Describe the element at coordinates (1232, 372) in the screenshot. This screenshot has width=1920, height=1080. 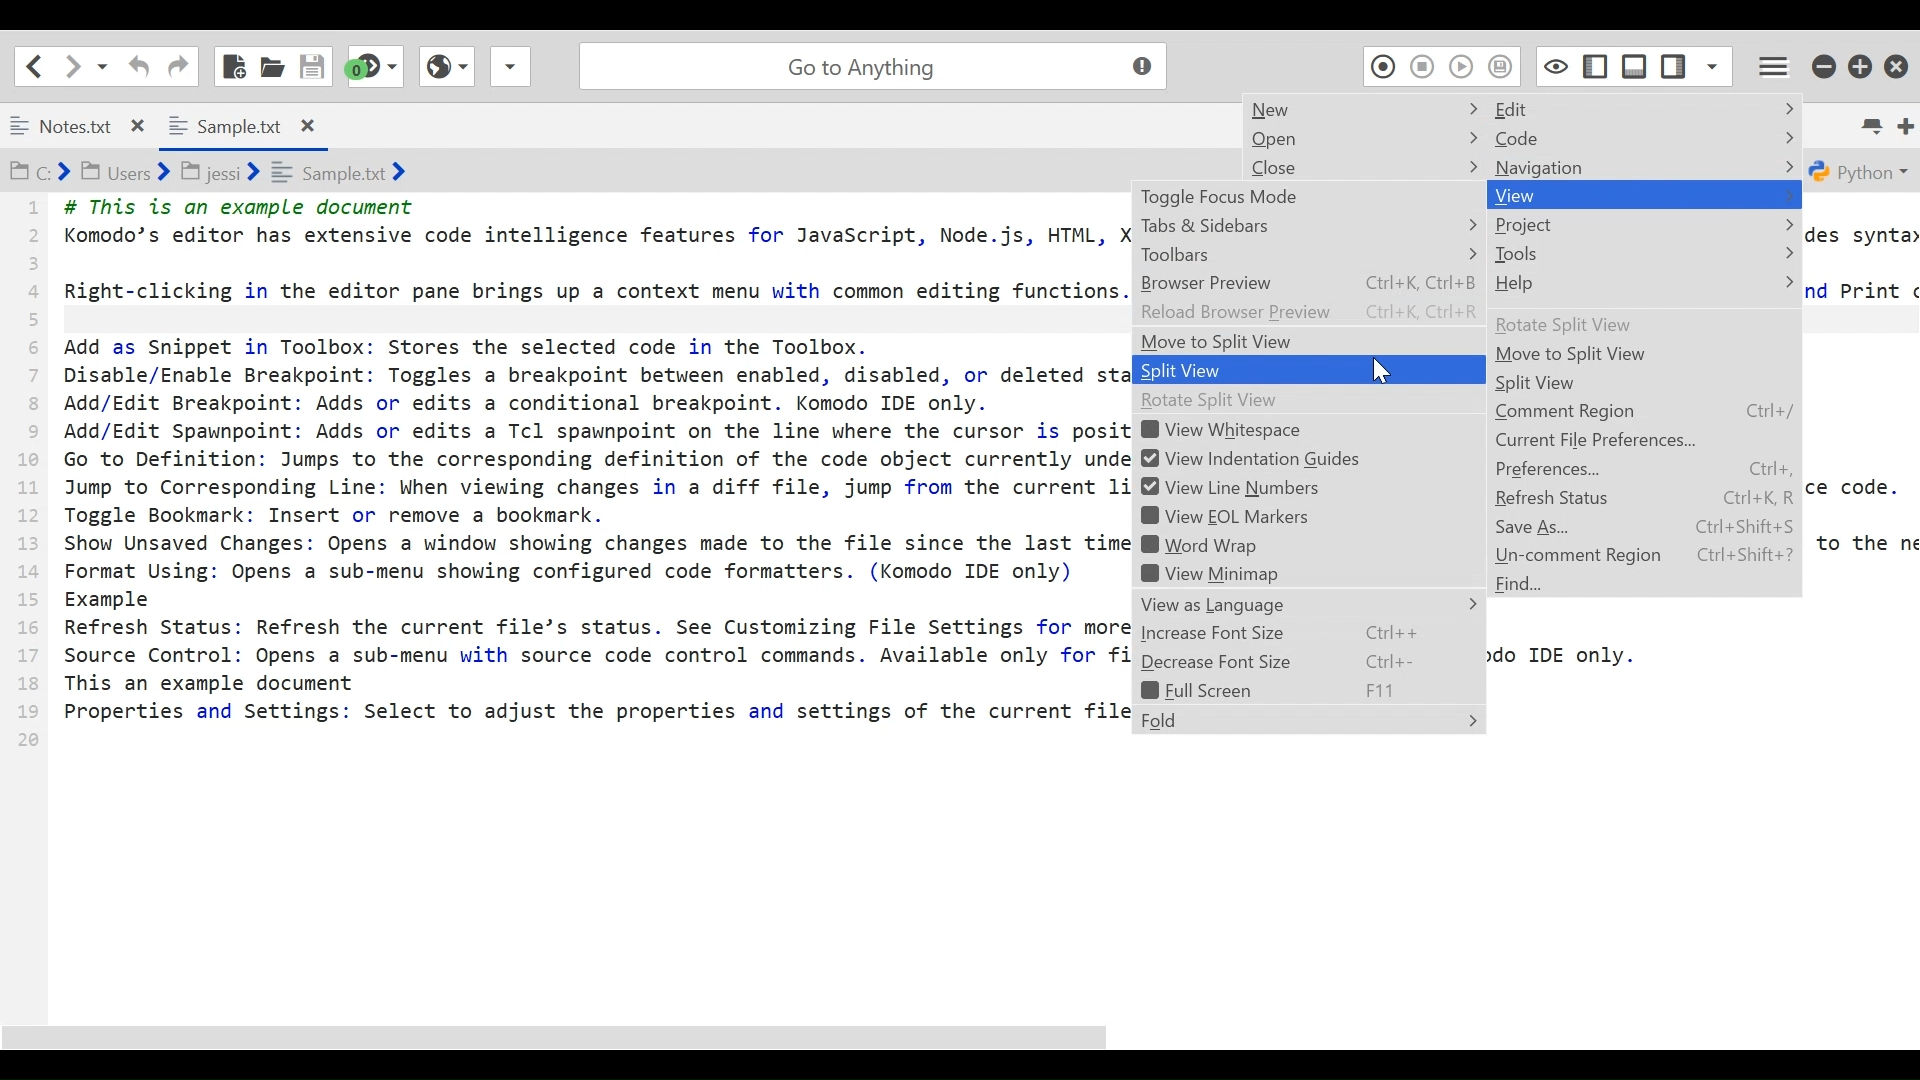
I see `Split View` at that location.